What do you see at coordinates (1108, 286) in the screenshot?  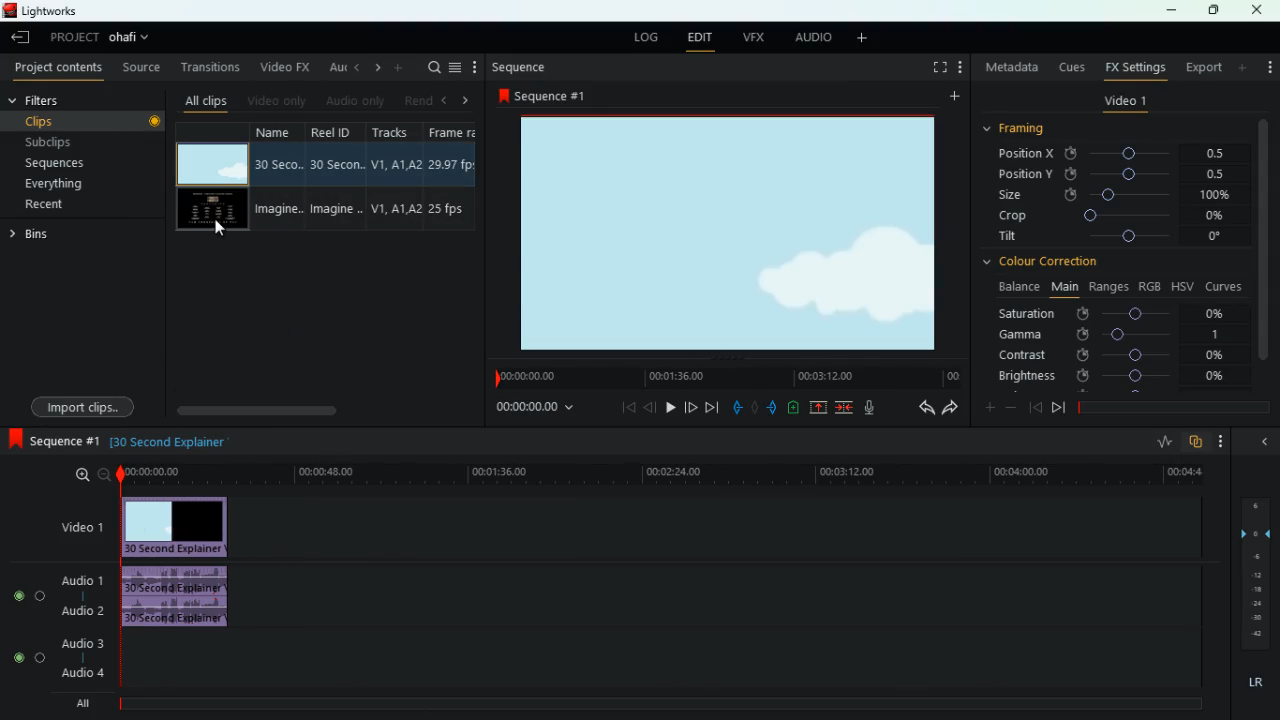 I see `ranges` at bounding box center [1108, 286].